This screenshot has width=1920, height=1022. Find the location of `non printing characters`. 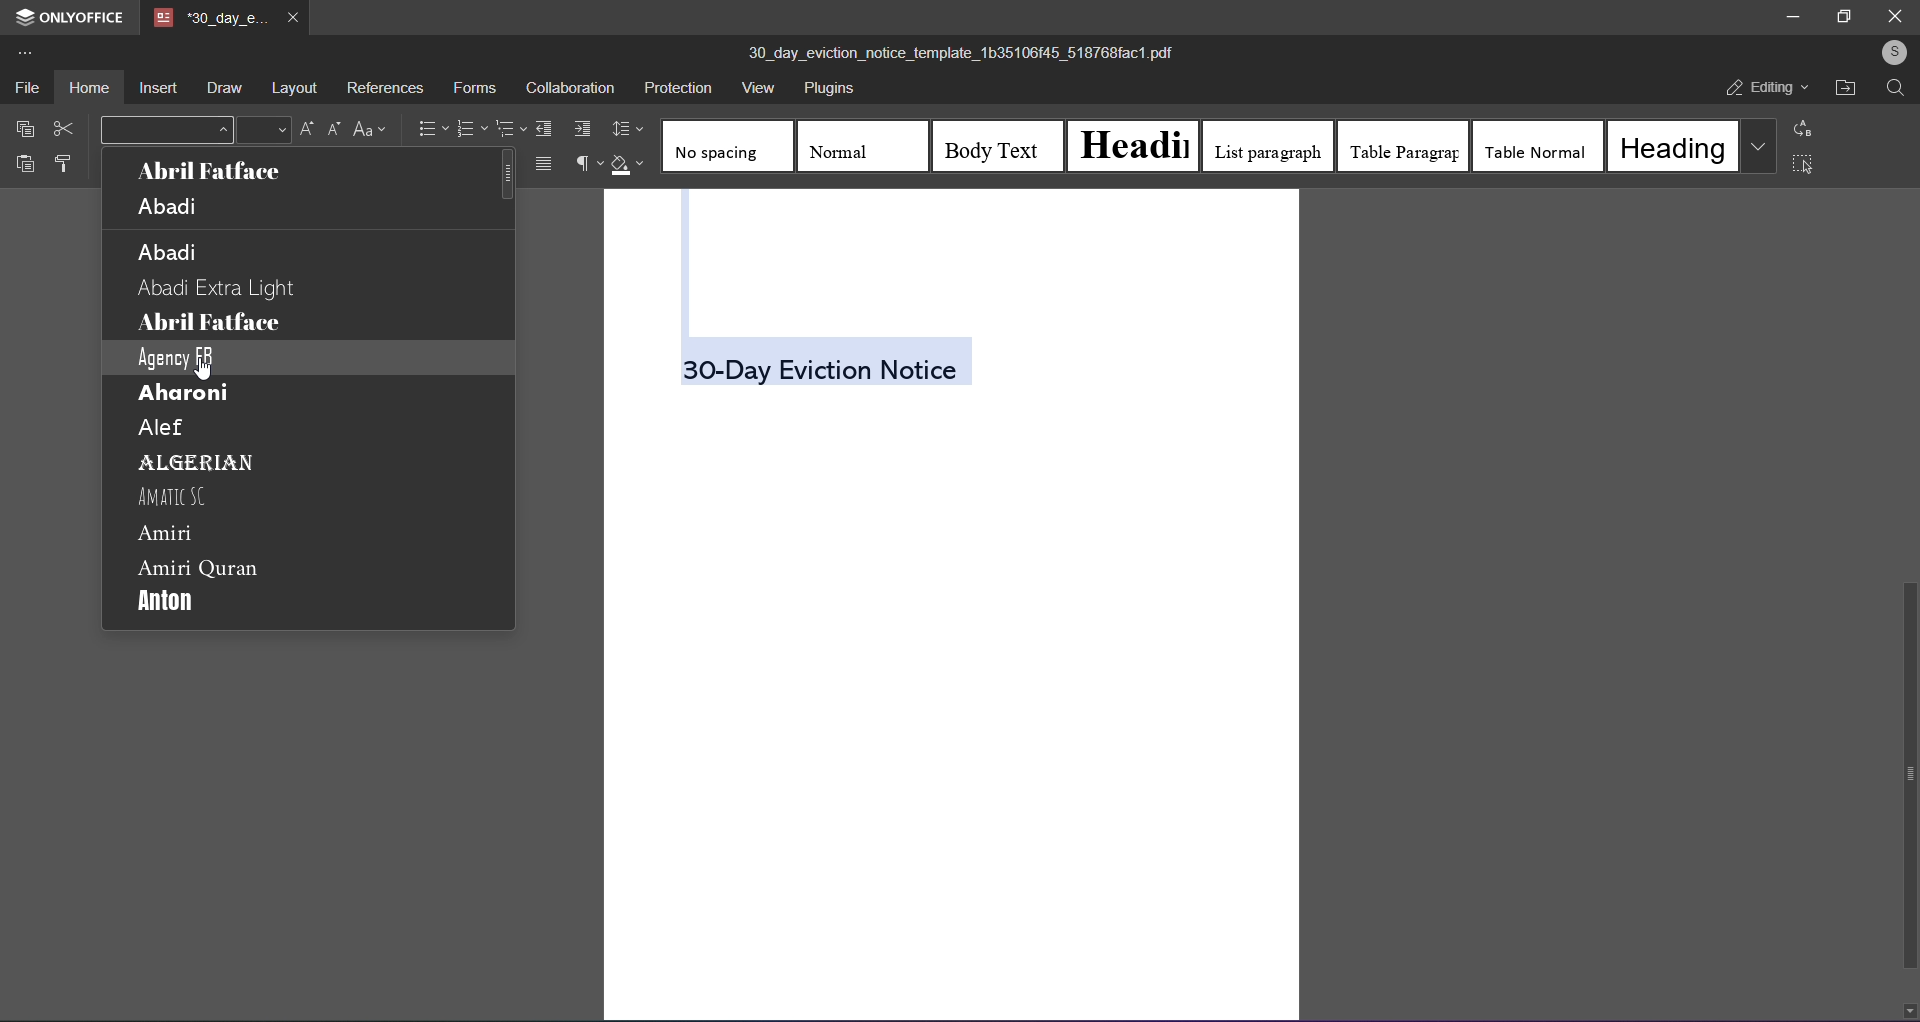

non printing characters is located at coordinates (583, 163).